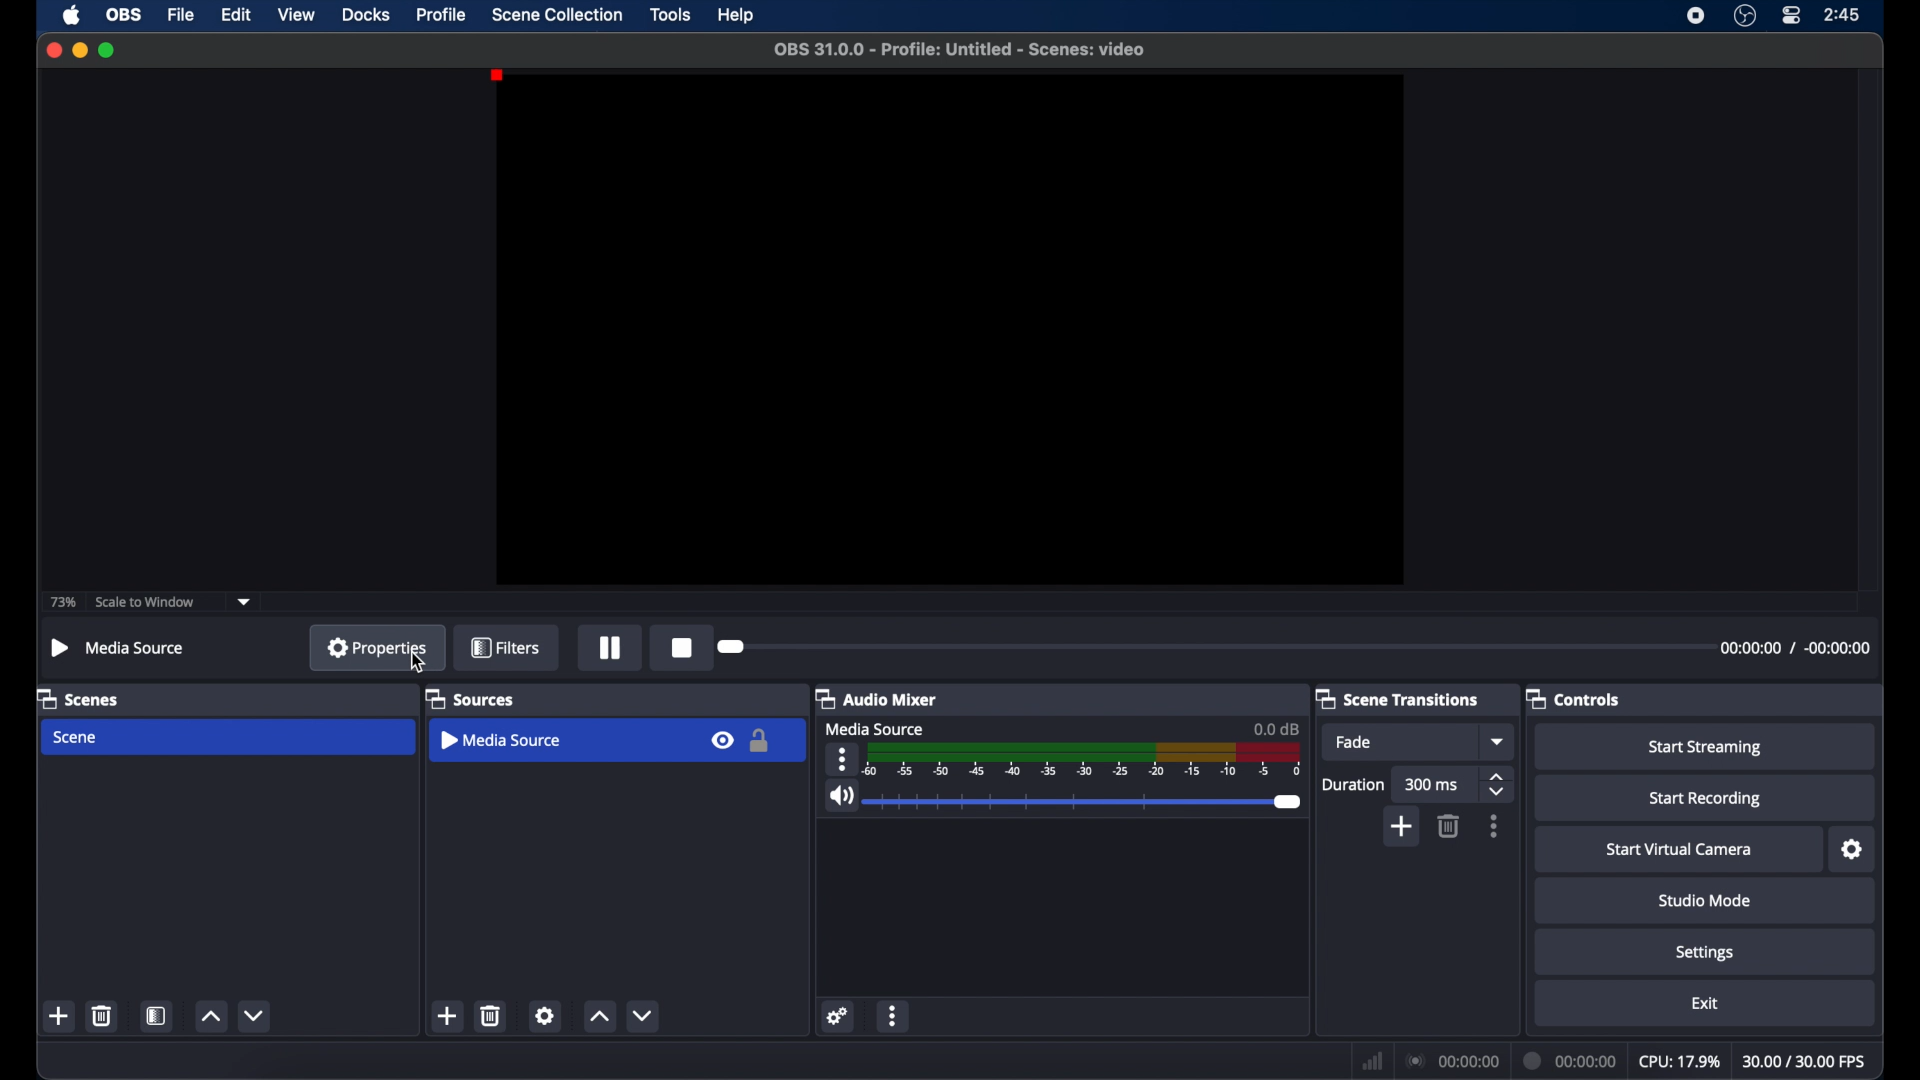 This screenshot has height=1080, width=1920. What do you see at coordinates (1706, 799) in the screenshot?
I see `start recording` at bounding box center [1706, 799].